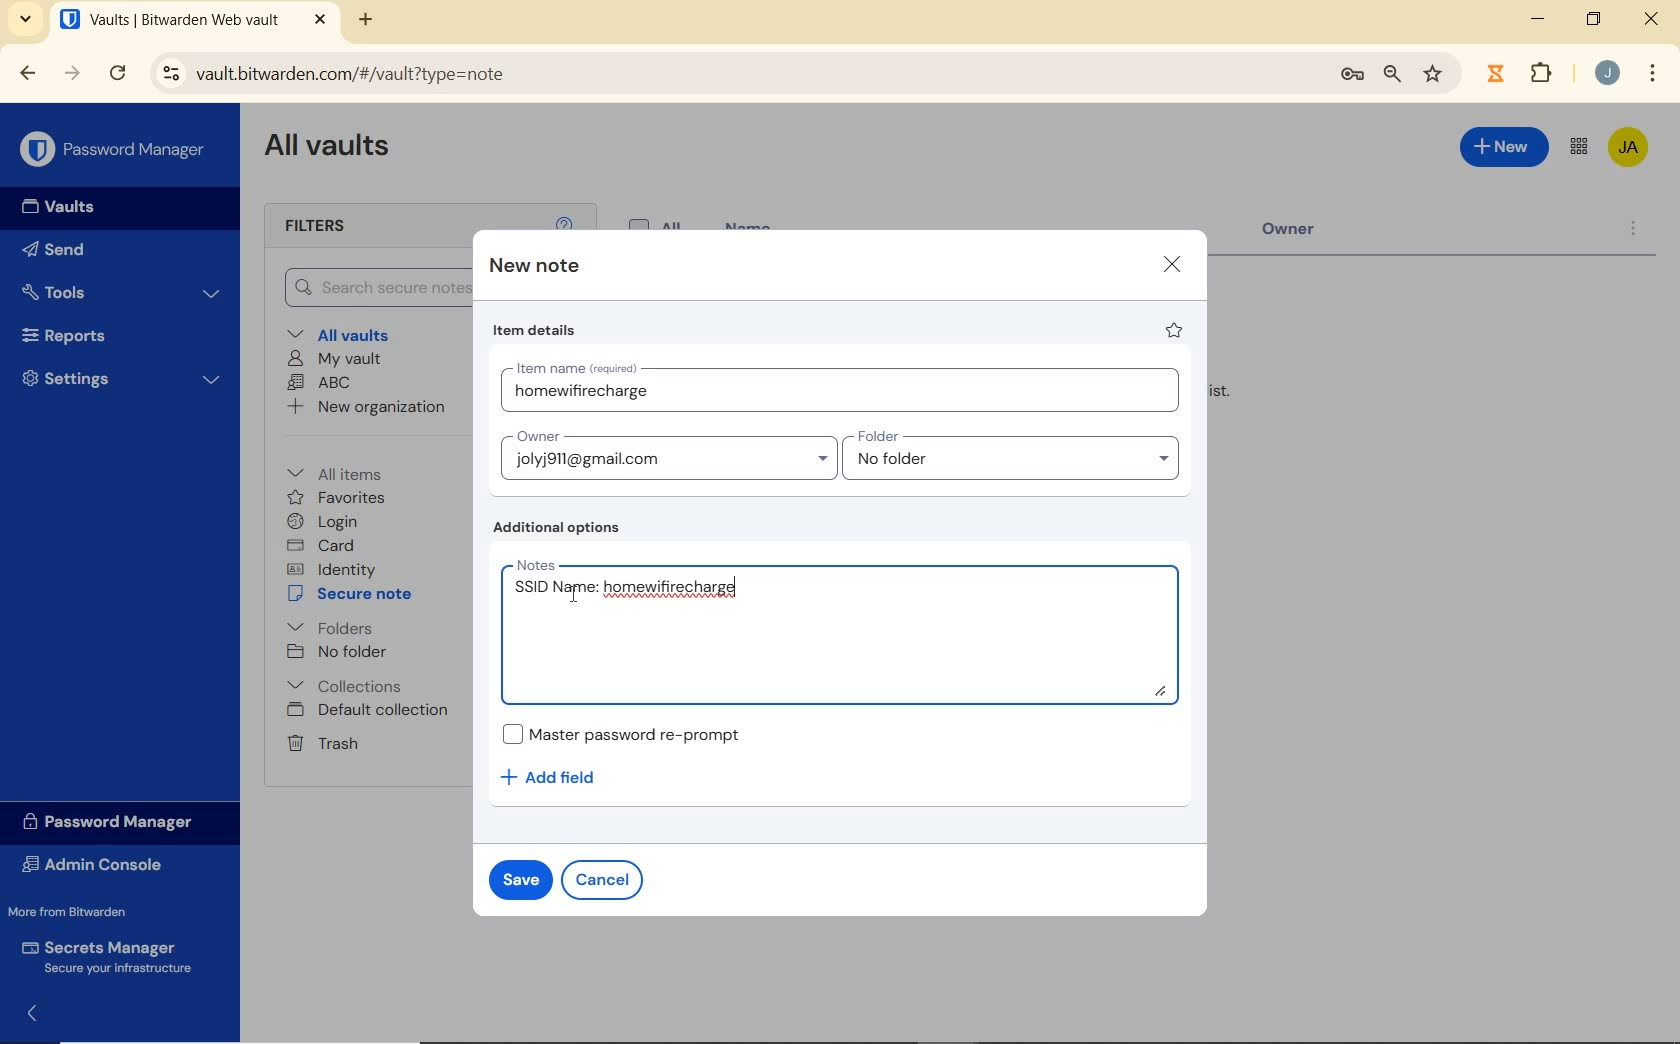 Image resolution: width=1680 pixels, height=1044 pixels. I want to click on search tabs, so click(28, 22).